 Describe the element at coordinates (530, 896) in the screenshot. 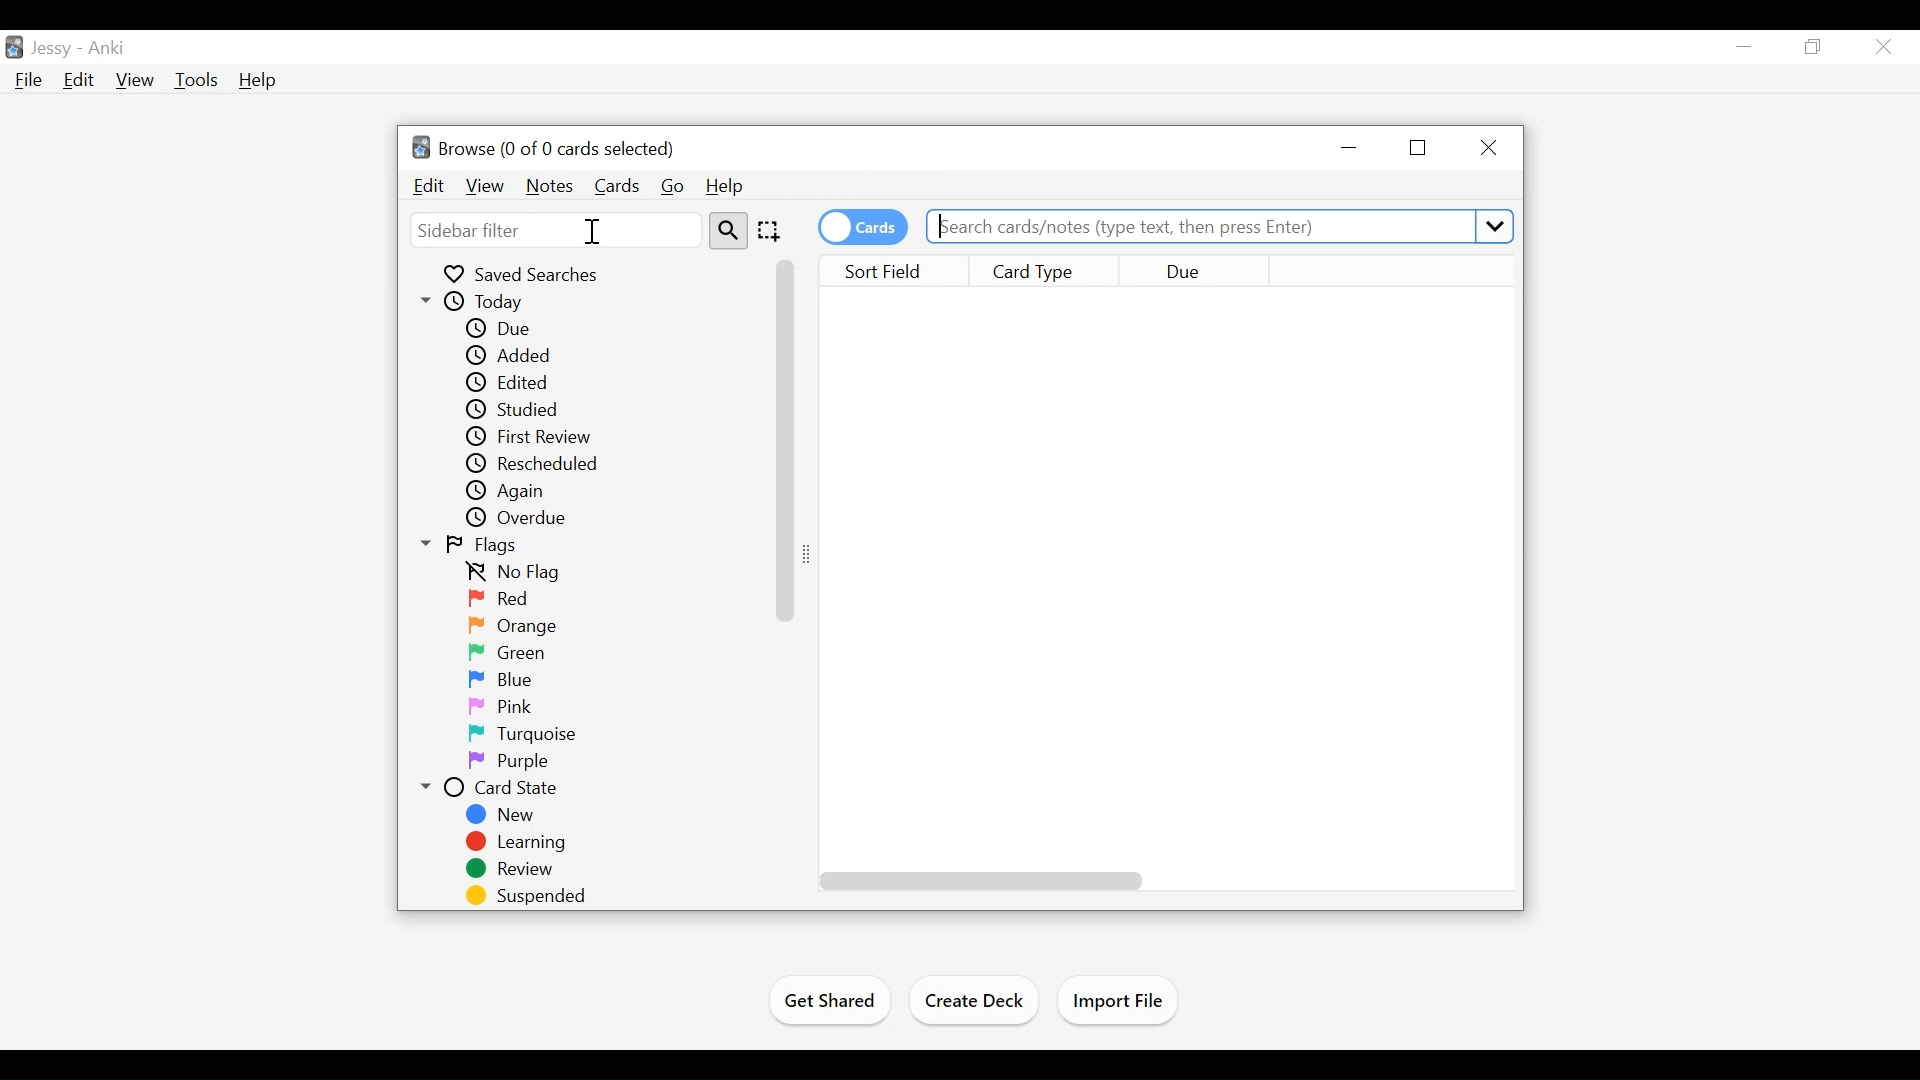

I see `Suspended` at that location.